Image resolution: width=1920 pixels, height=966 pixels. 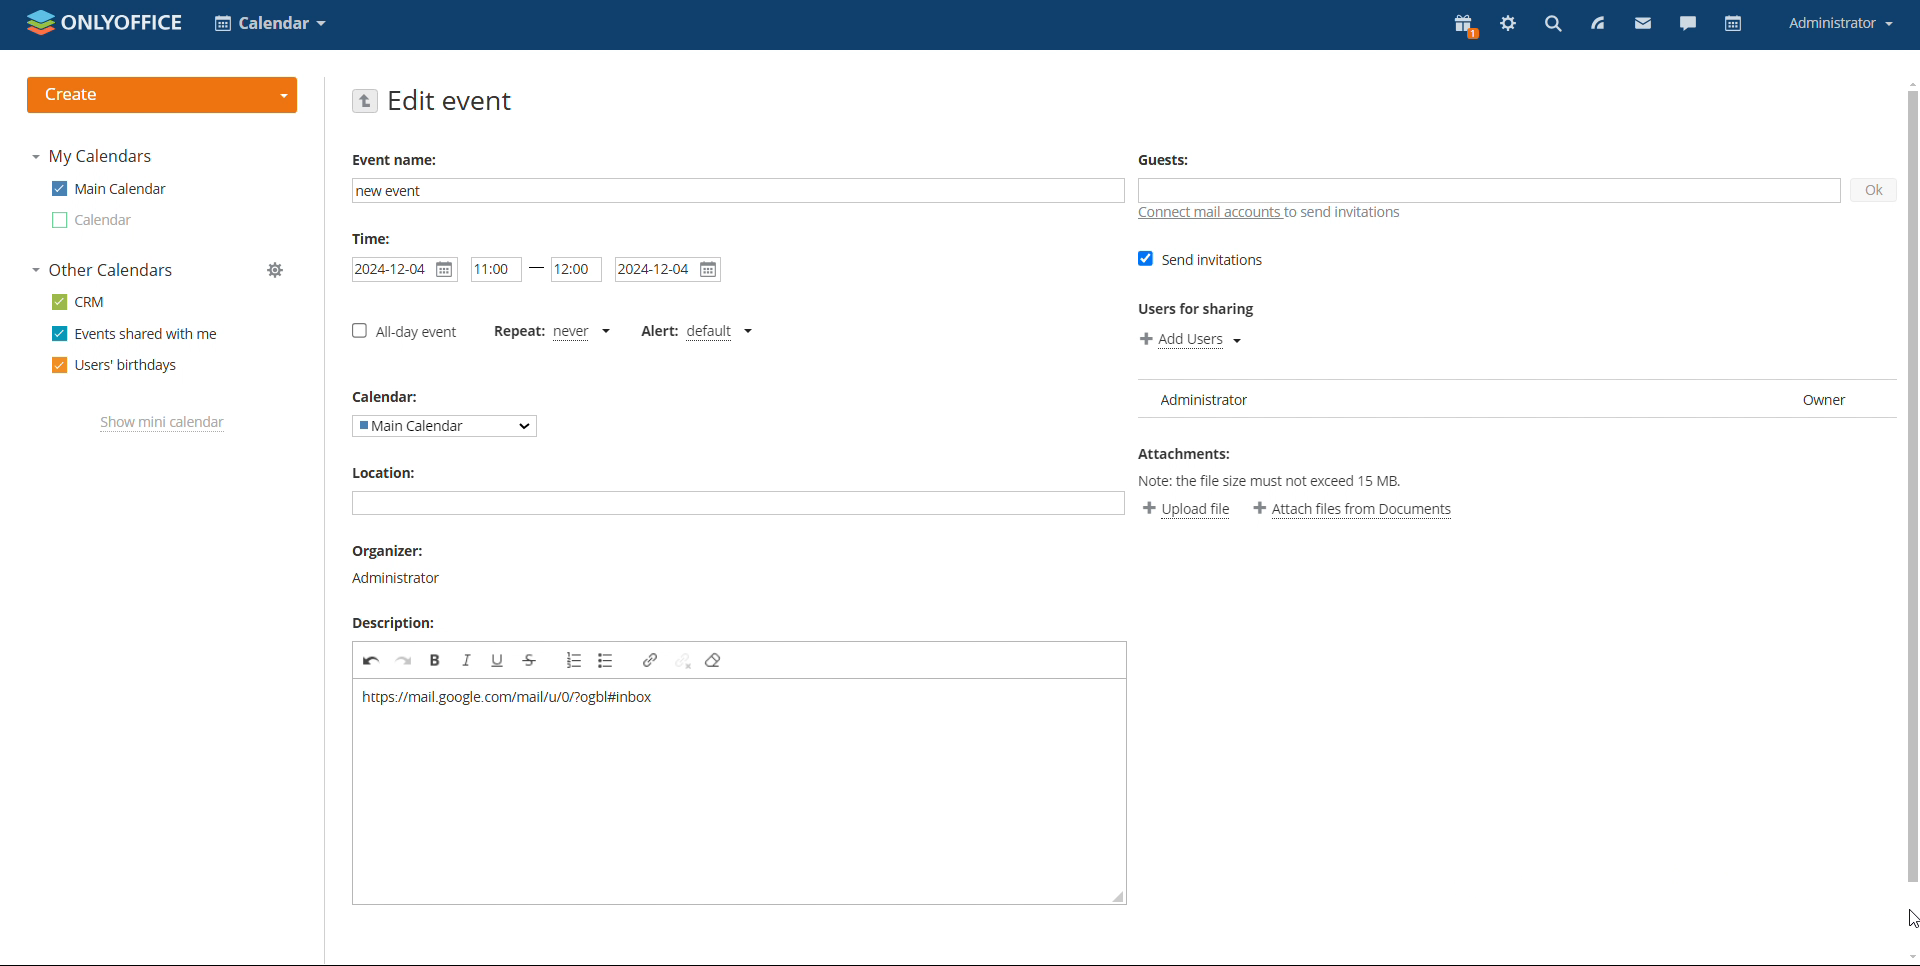 What do you see at coordinates (1165, 158) in the screenshot?
I see `Guests:` at bounding box center [1165, 158].